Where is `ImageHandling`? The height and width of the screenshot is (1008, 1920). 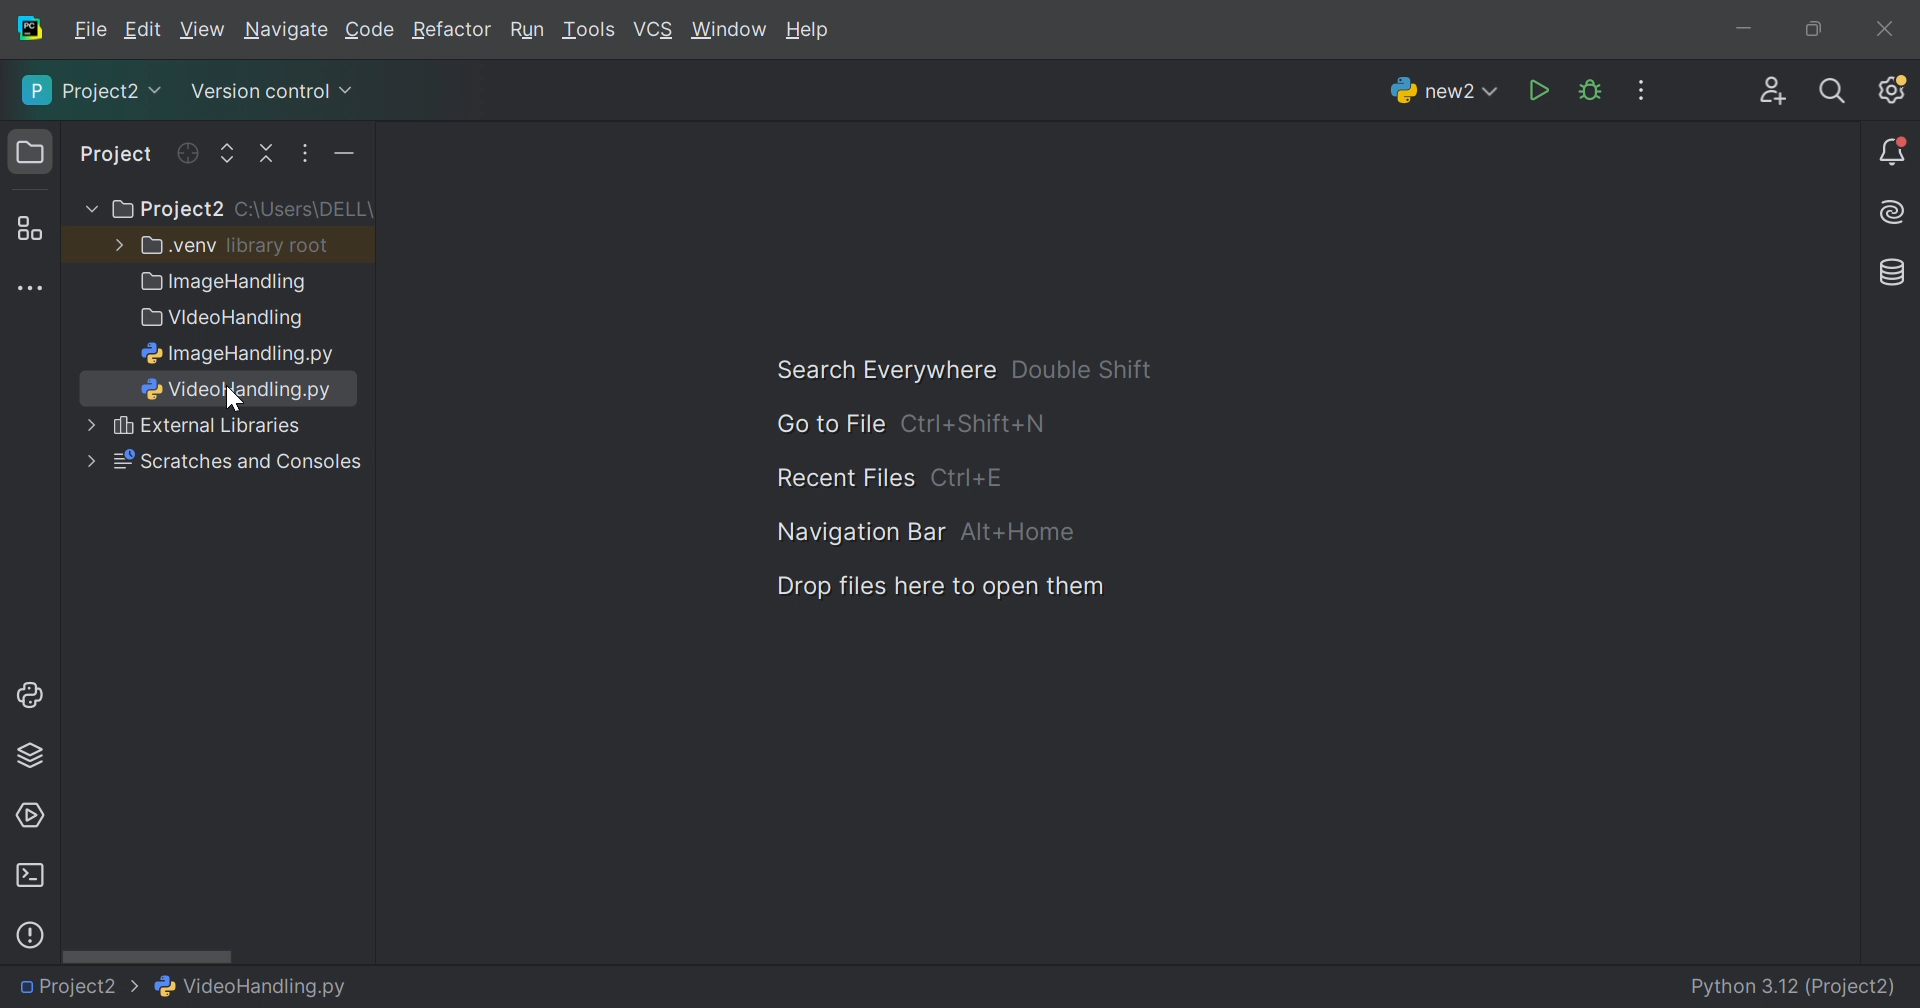 ImageHandling is located at coordinates (239, 354).